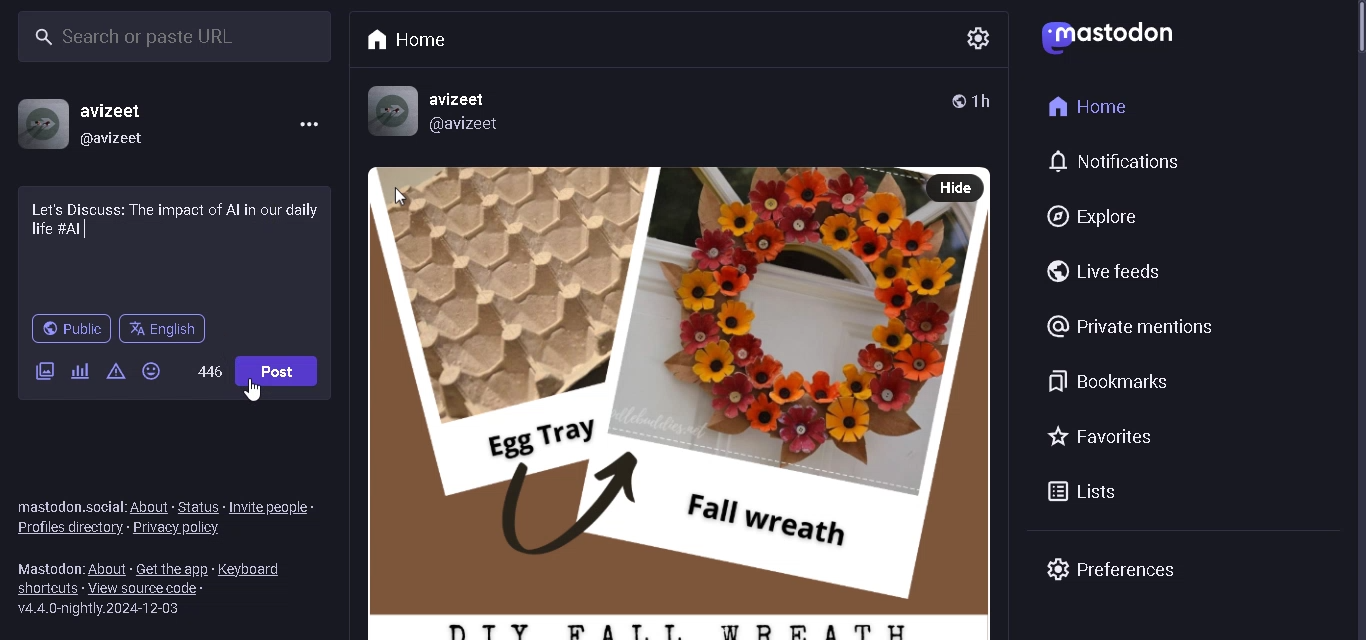 The image size is (1366, 640). Describe the element at coordinates (634, 402) in the screenshot. I see `POST WITH PICTURE` at that location.